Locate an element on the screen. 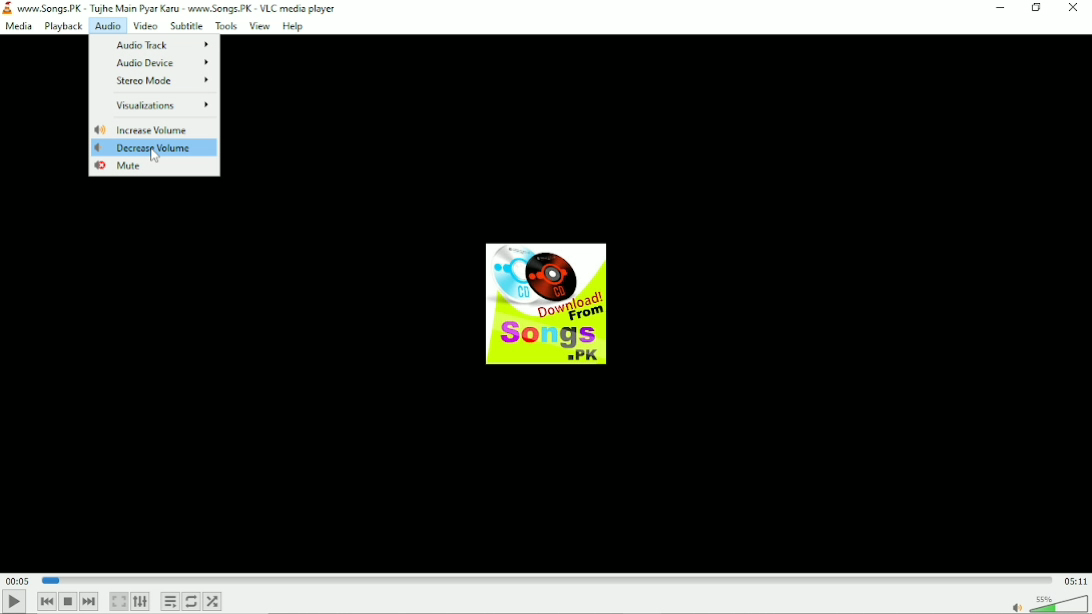 This screenshot has height=614, width=1092. Play duration is located at coordinates (547, 579).